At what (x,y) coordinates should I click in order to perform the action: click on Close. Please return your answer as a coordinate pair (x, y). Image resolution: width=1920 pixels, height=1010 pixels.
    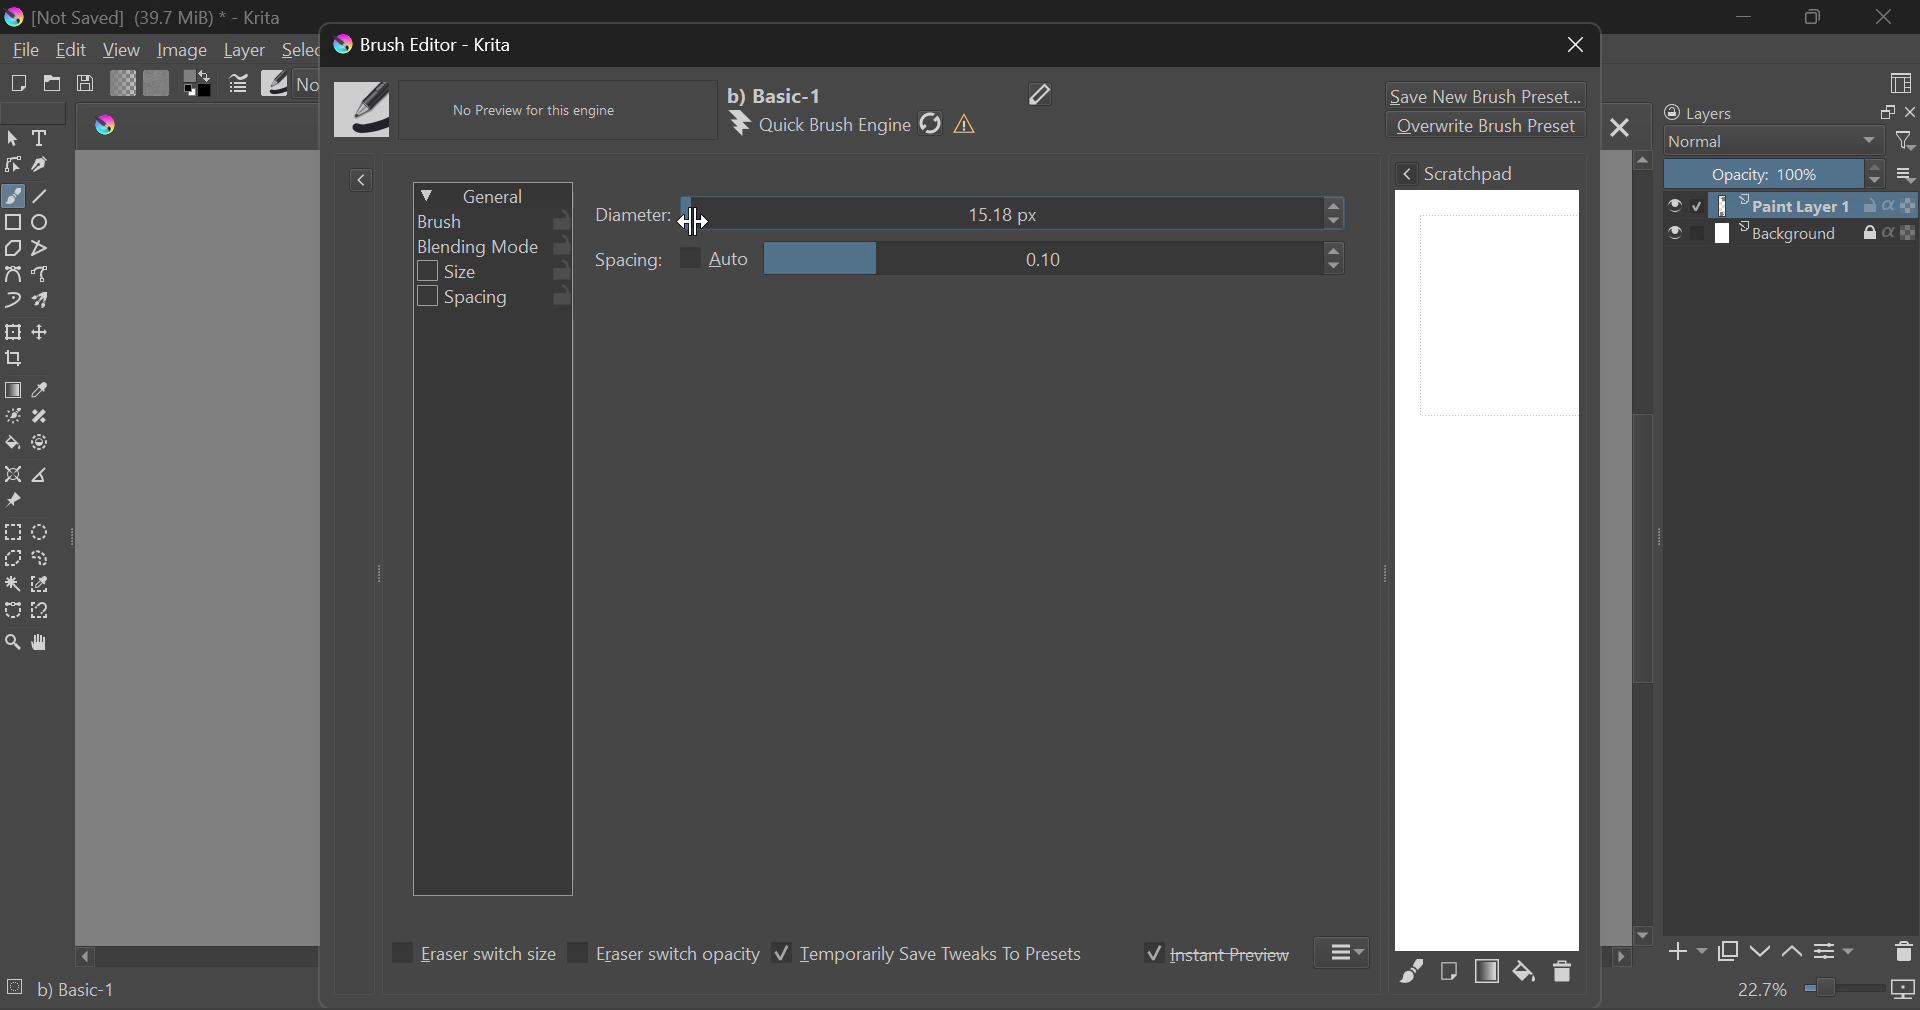
    Looking at the image, I should click on (1620, 126).